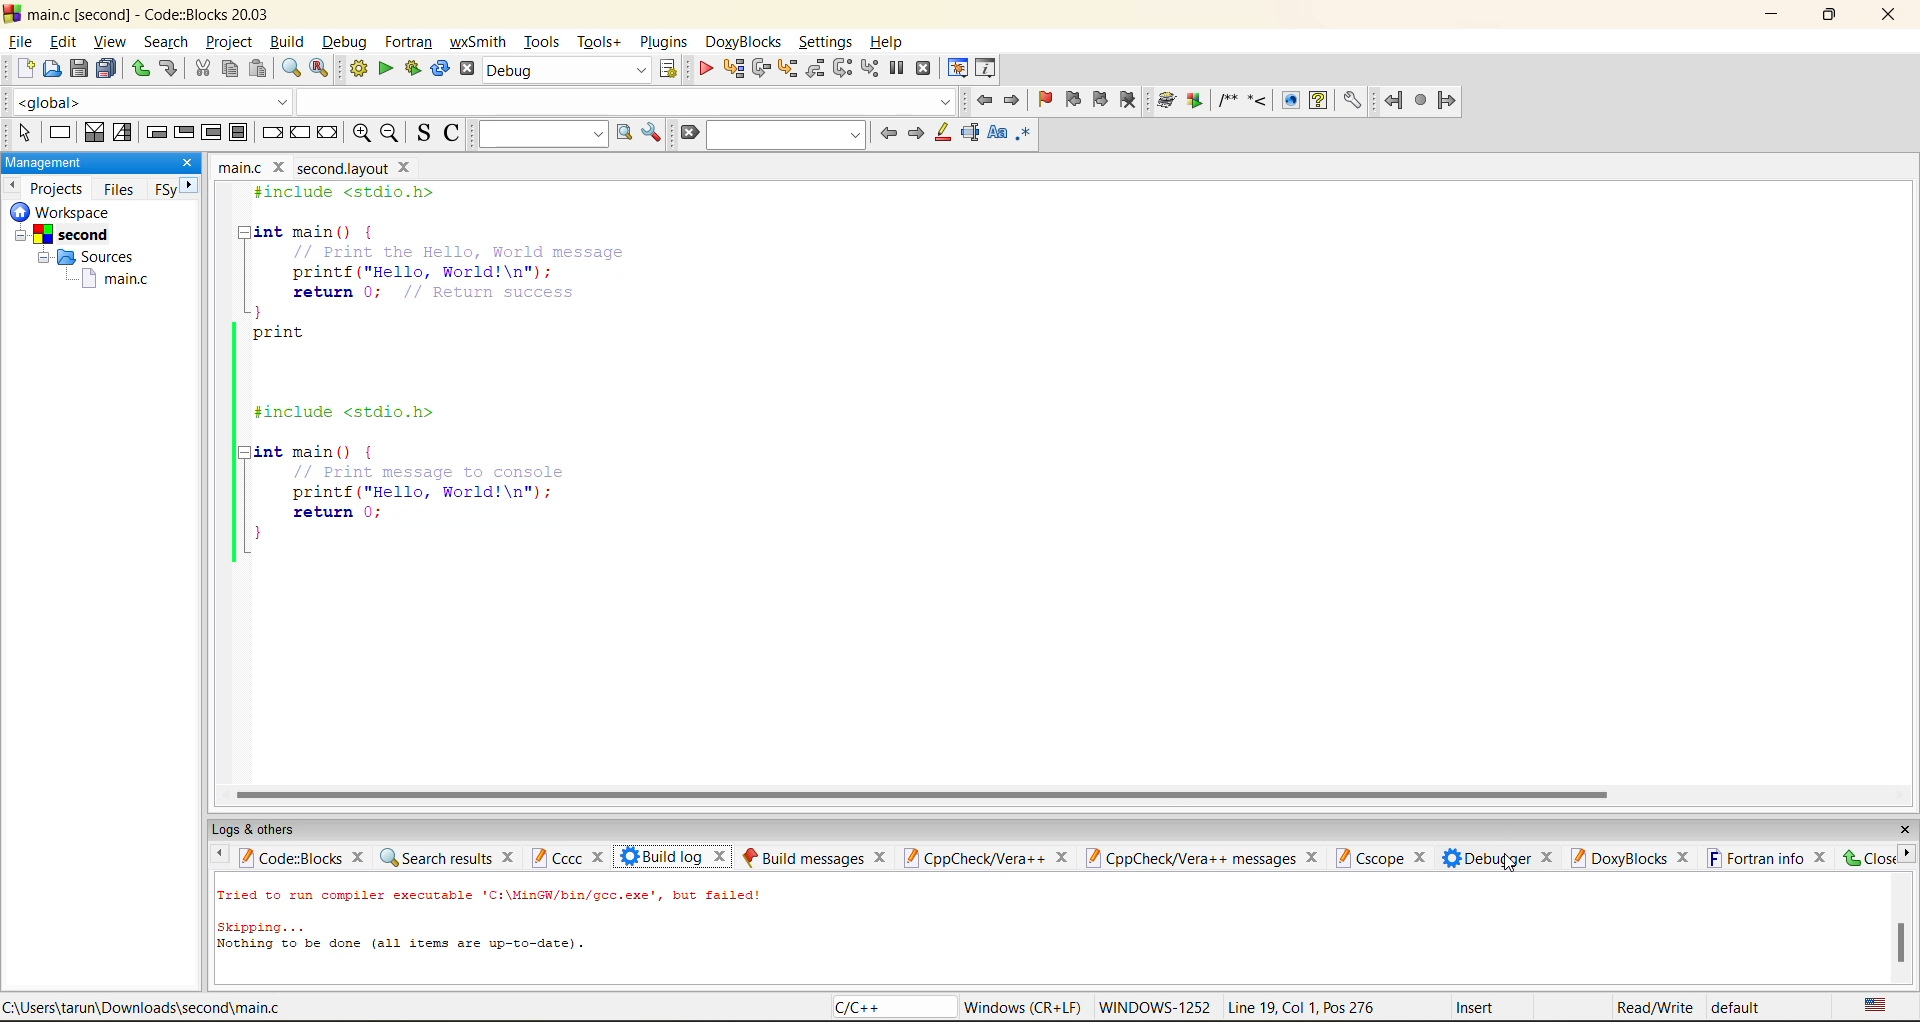 This screenshot has width=1920, height=1022. I want to click on fortran info, so click(1770, 859).